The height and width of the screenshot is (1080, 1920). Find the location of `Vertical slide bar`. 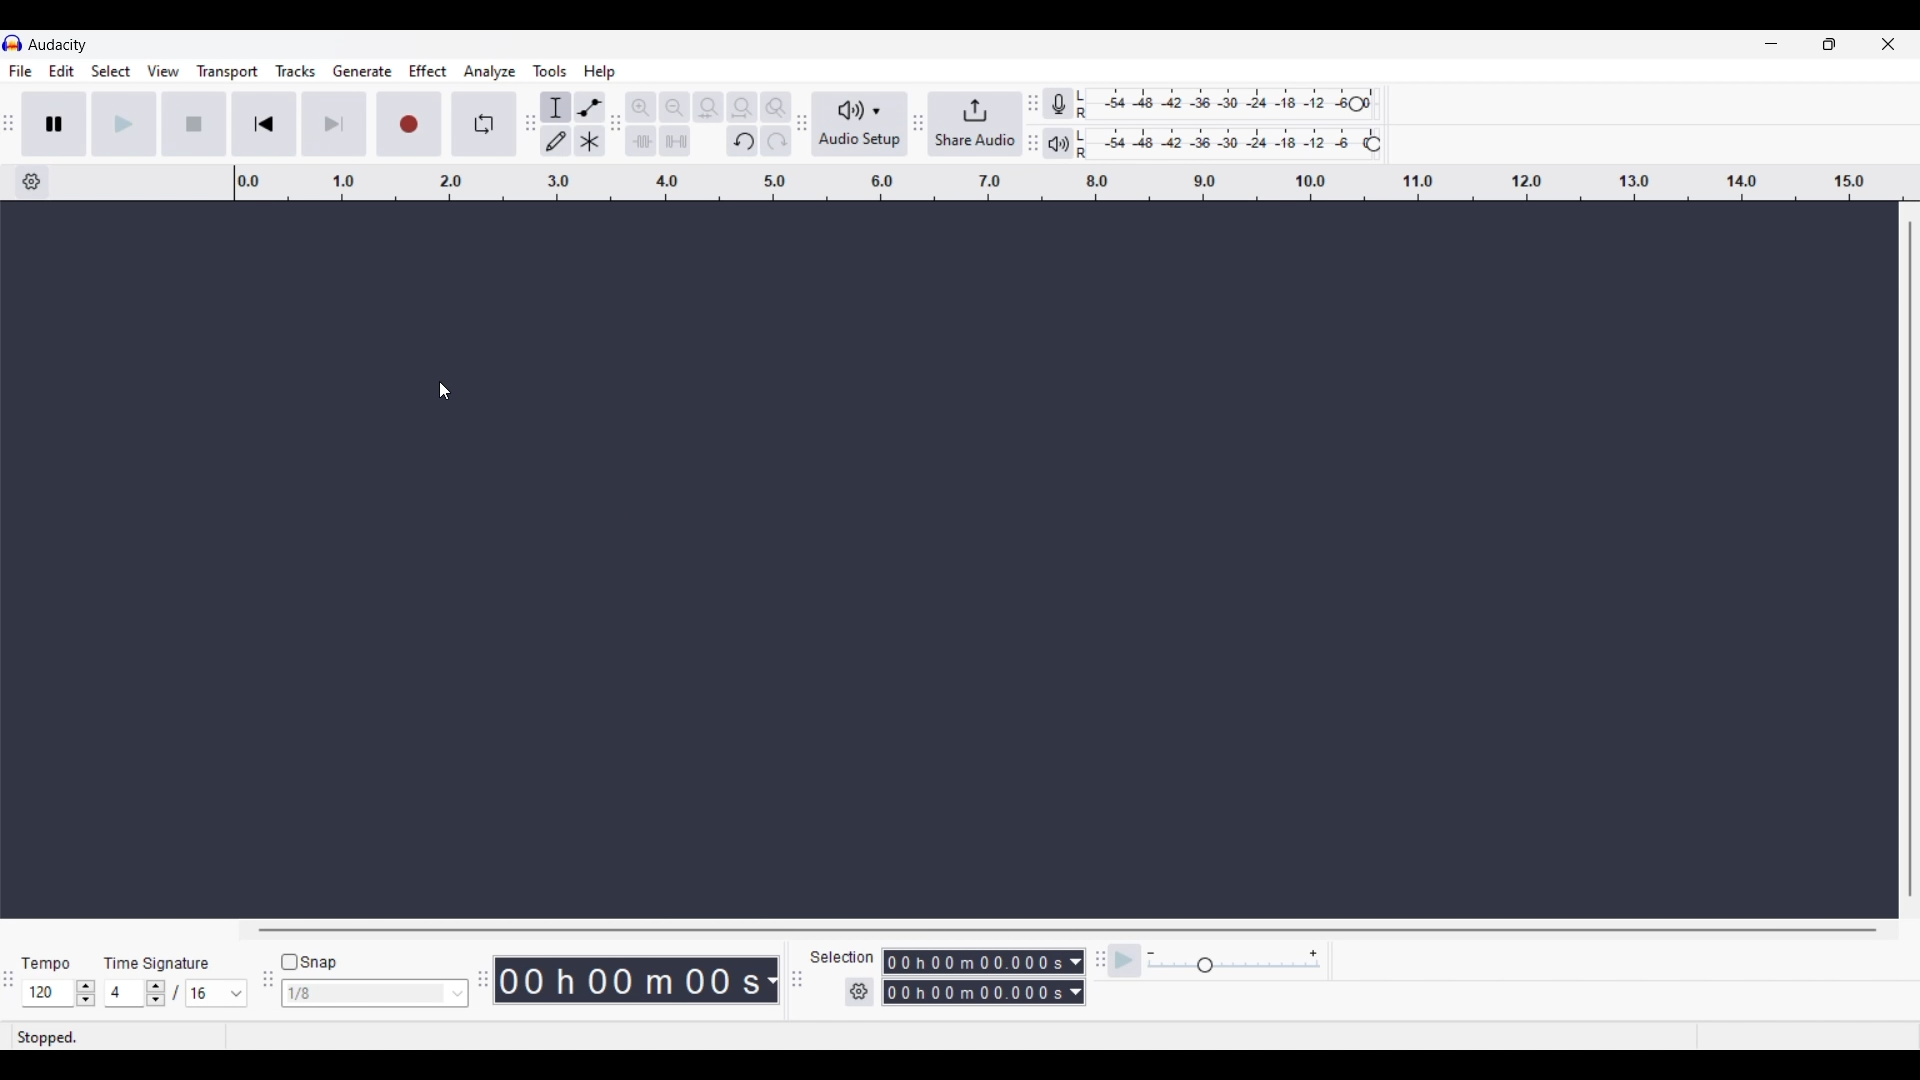

Vertical slide bar is located at coordinates (1909, 559).